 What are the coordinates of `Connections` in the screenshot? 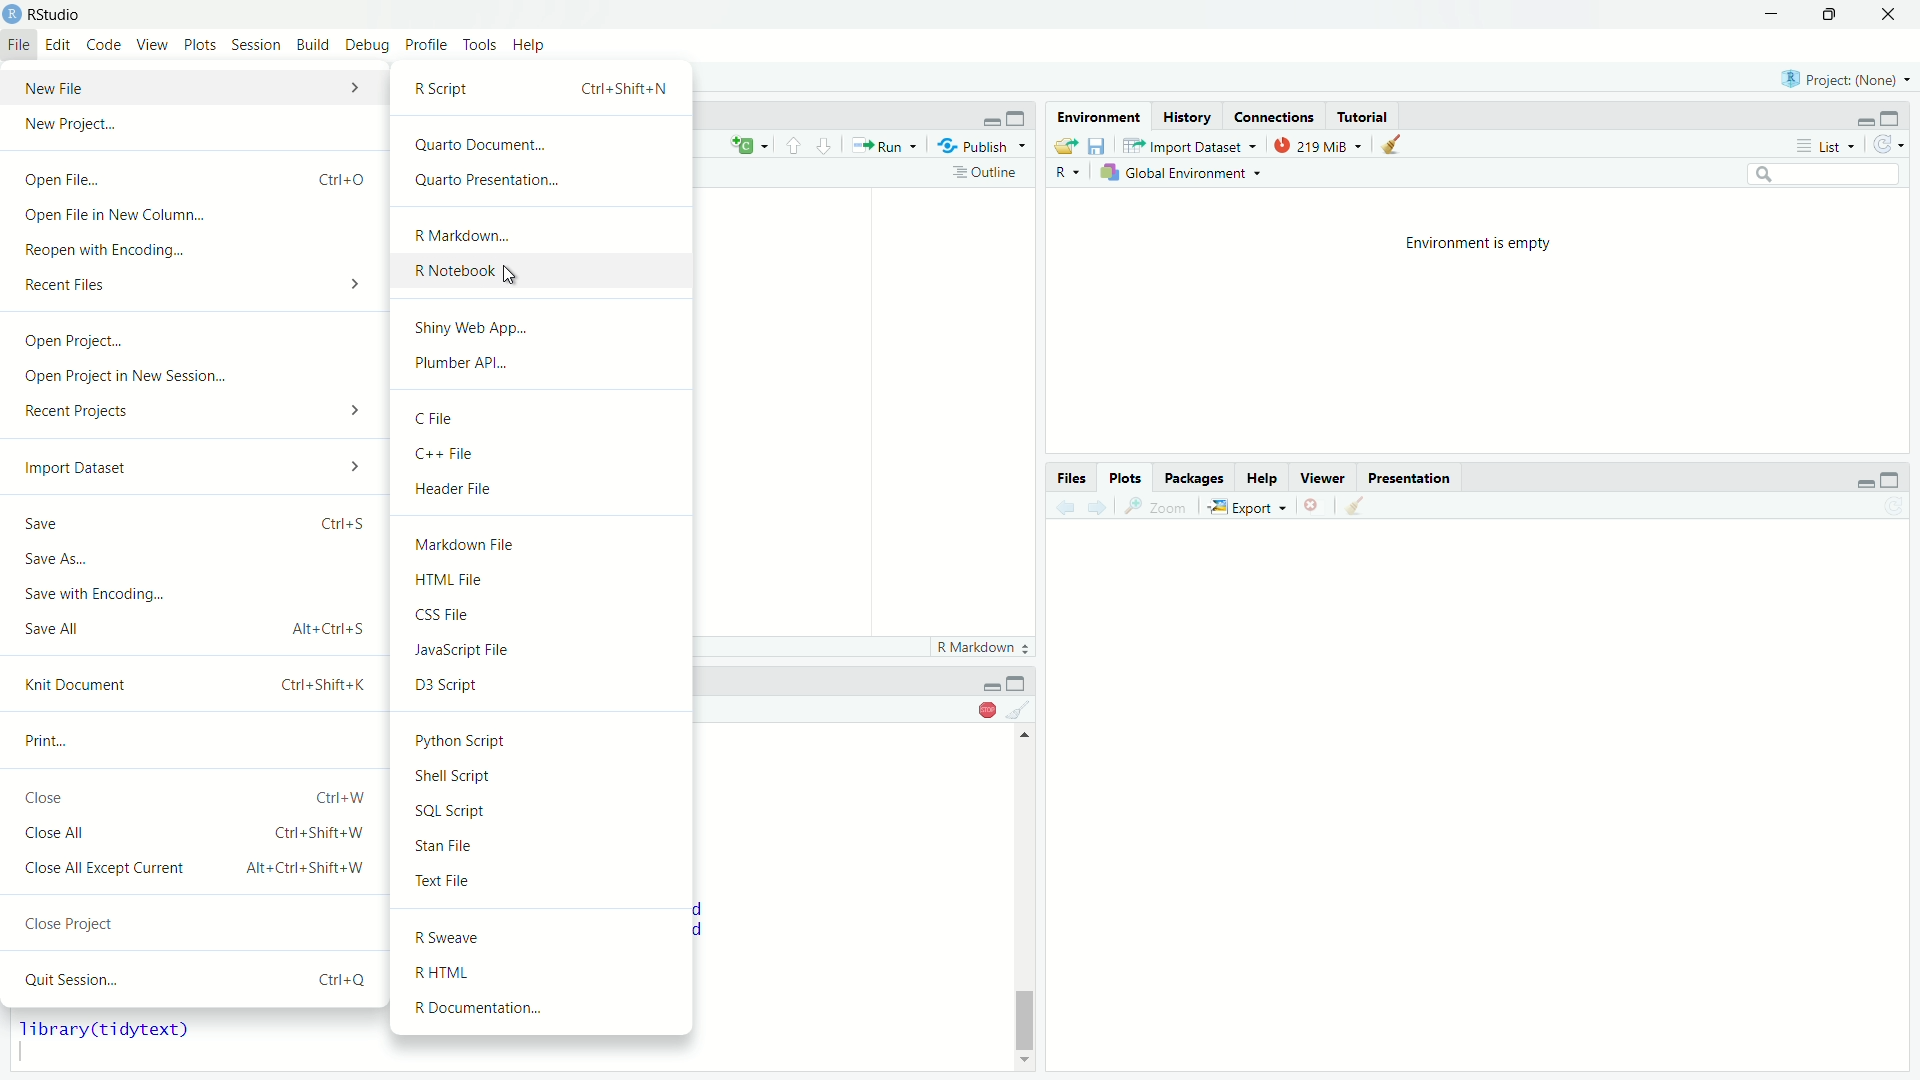 It's located at (1274, 115).